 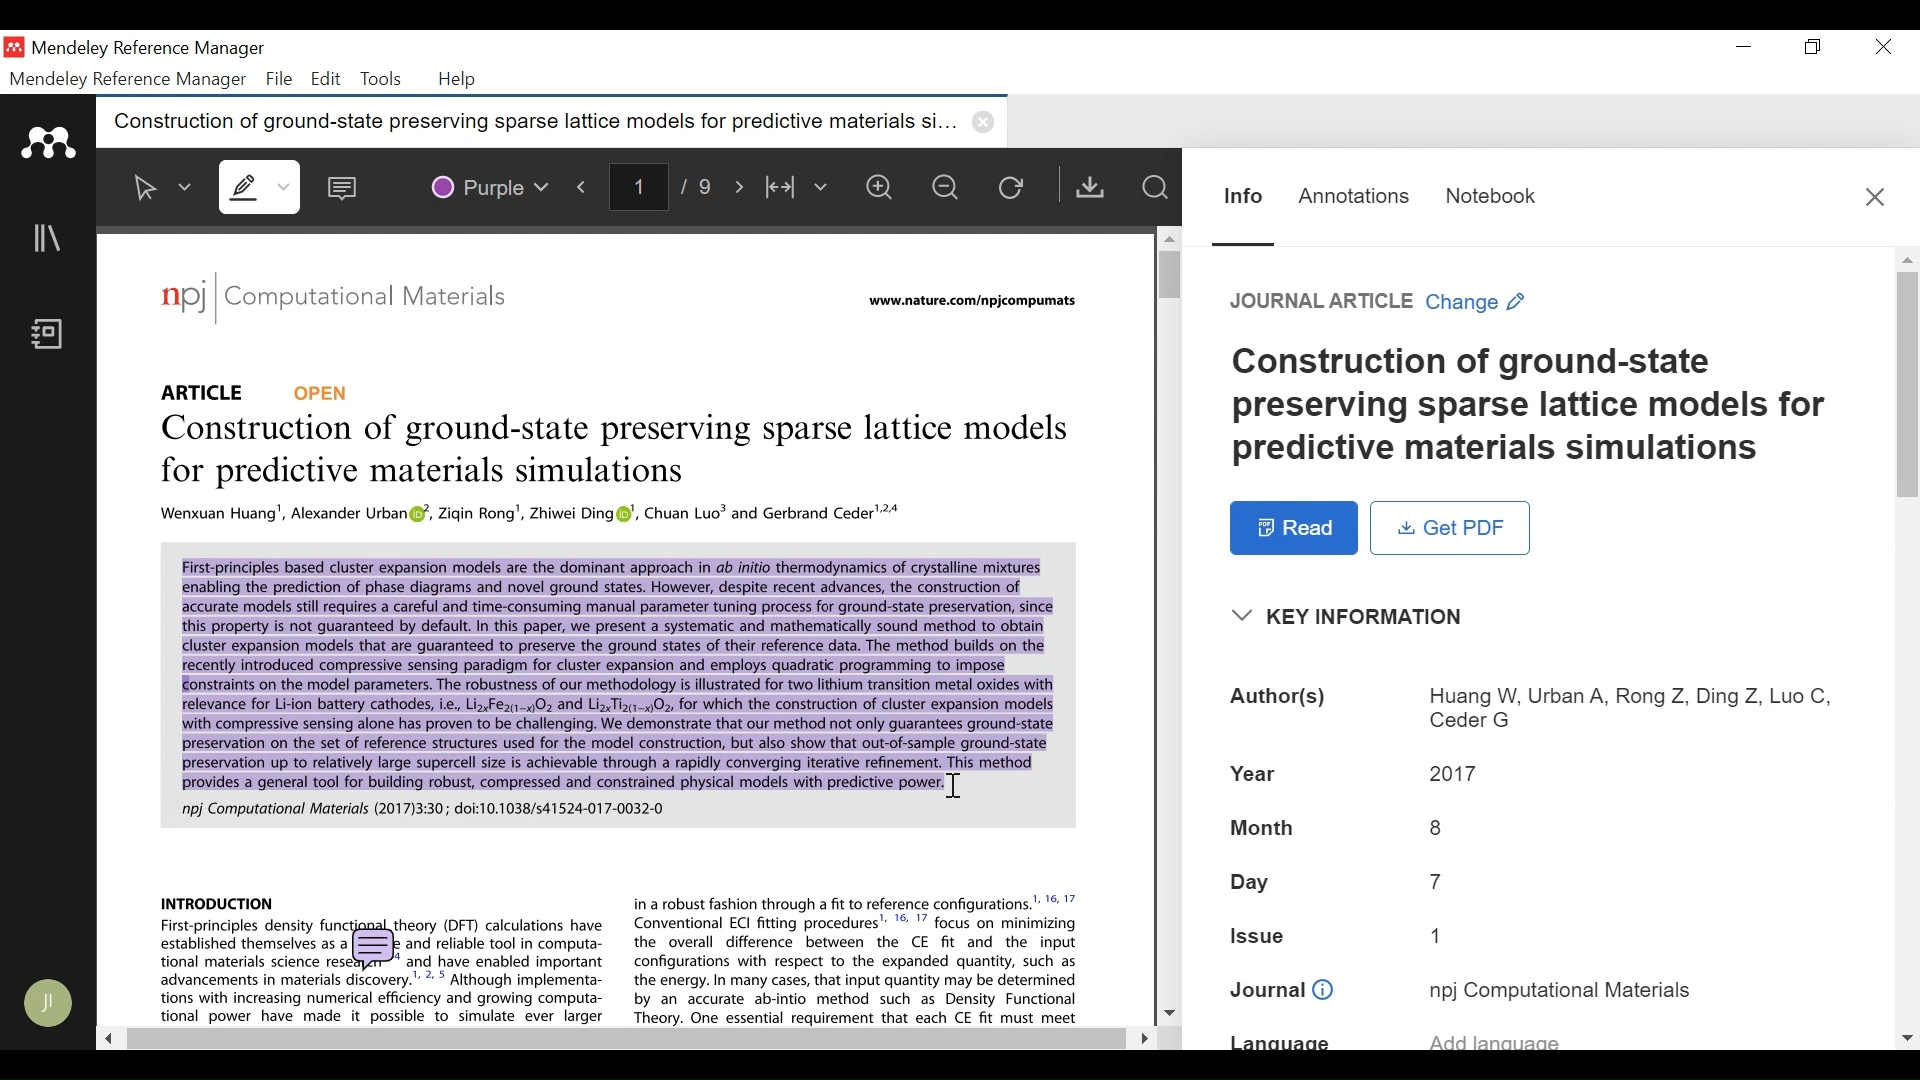 I want to click on File, so click(x=279, y=79).